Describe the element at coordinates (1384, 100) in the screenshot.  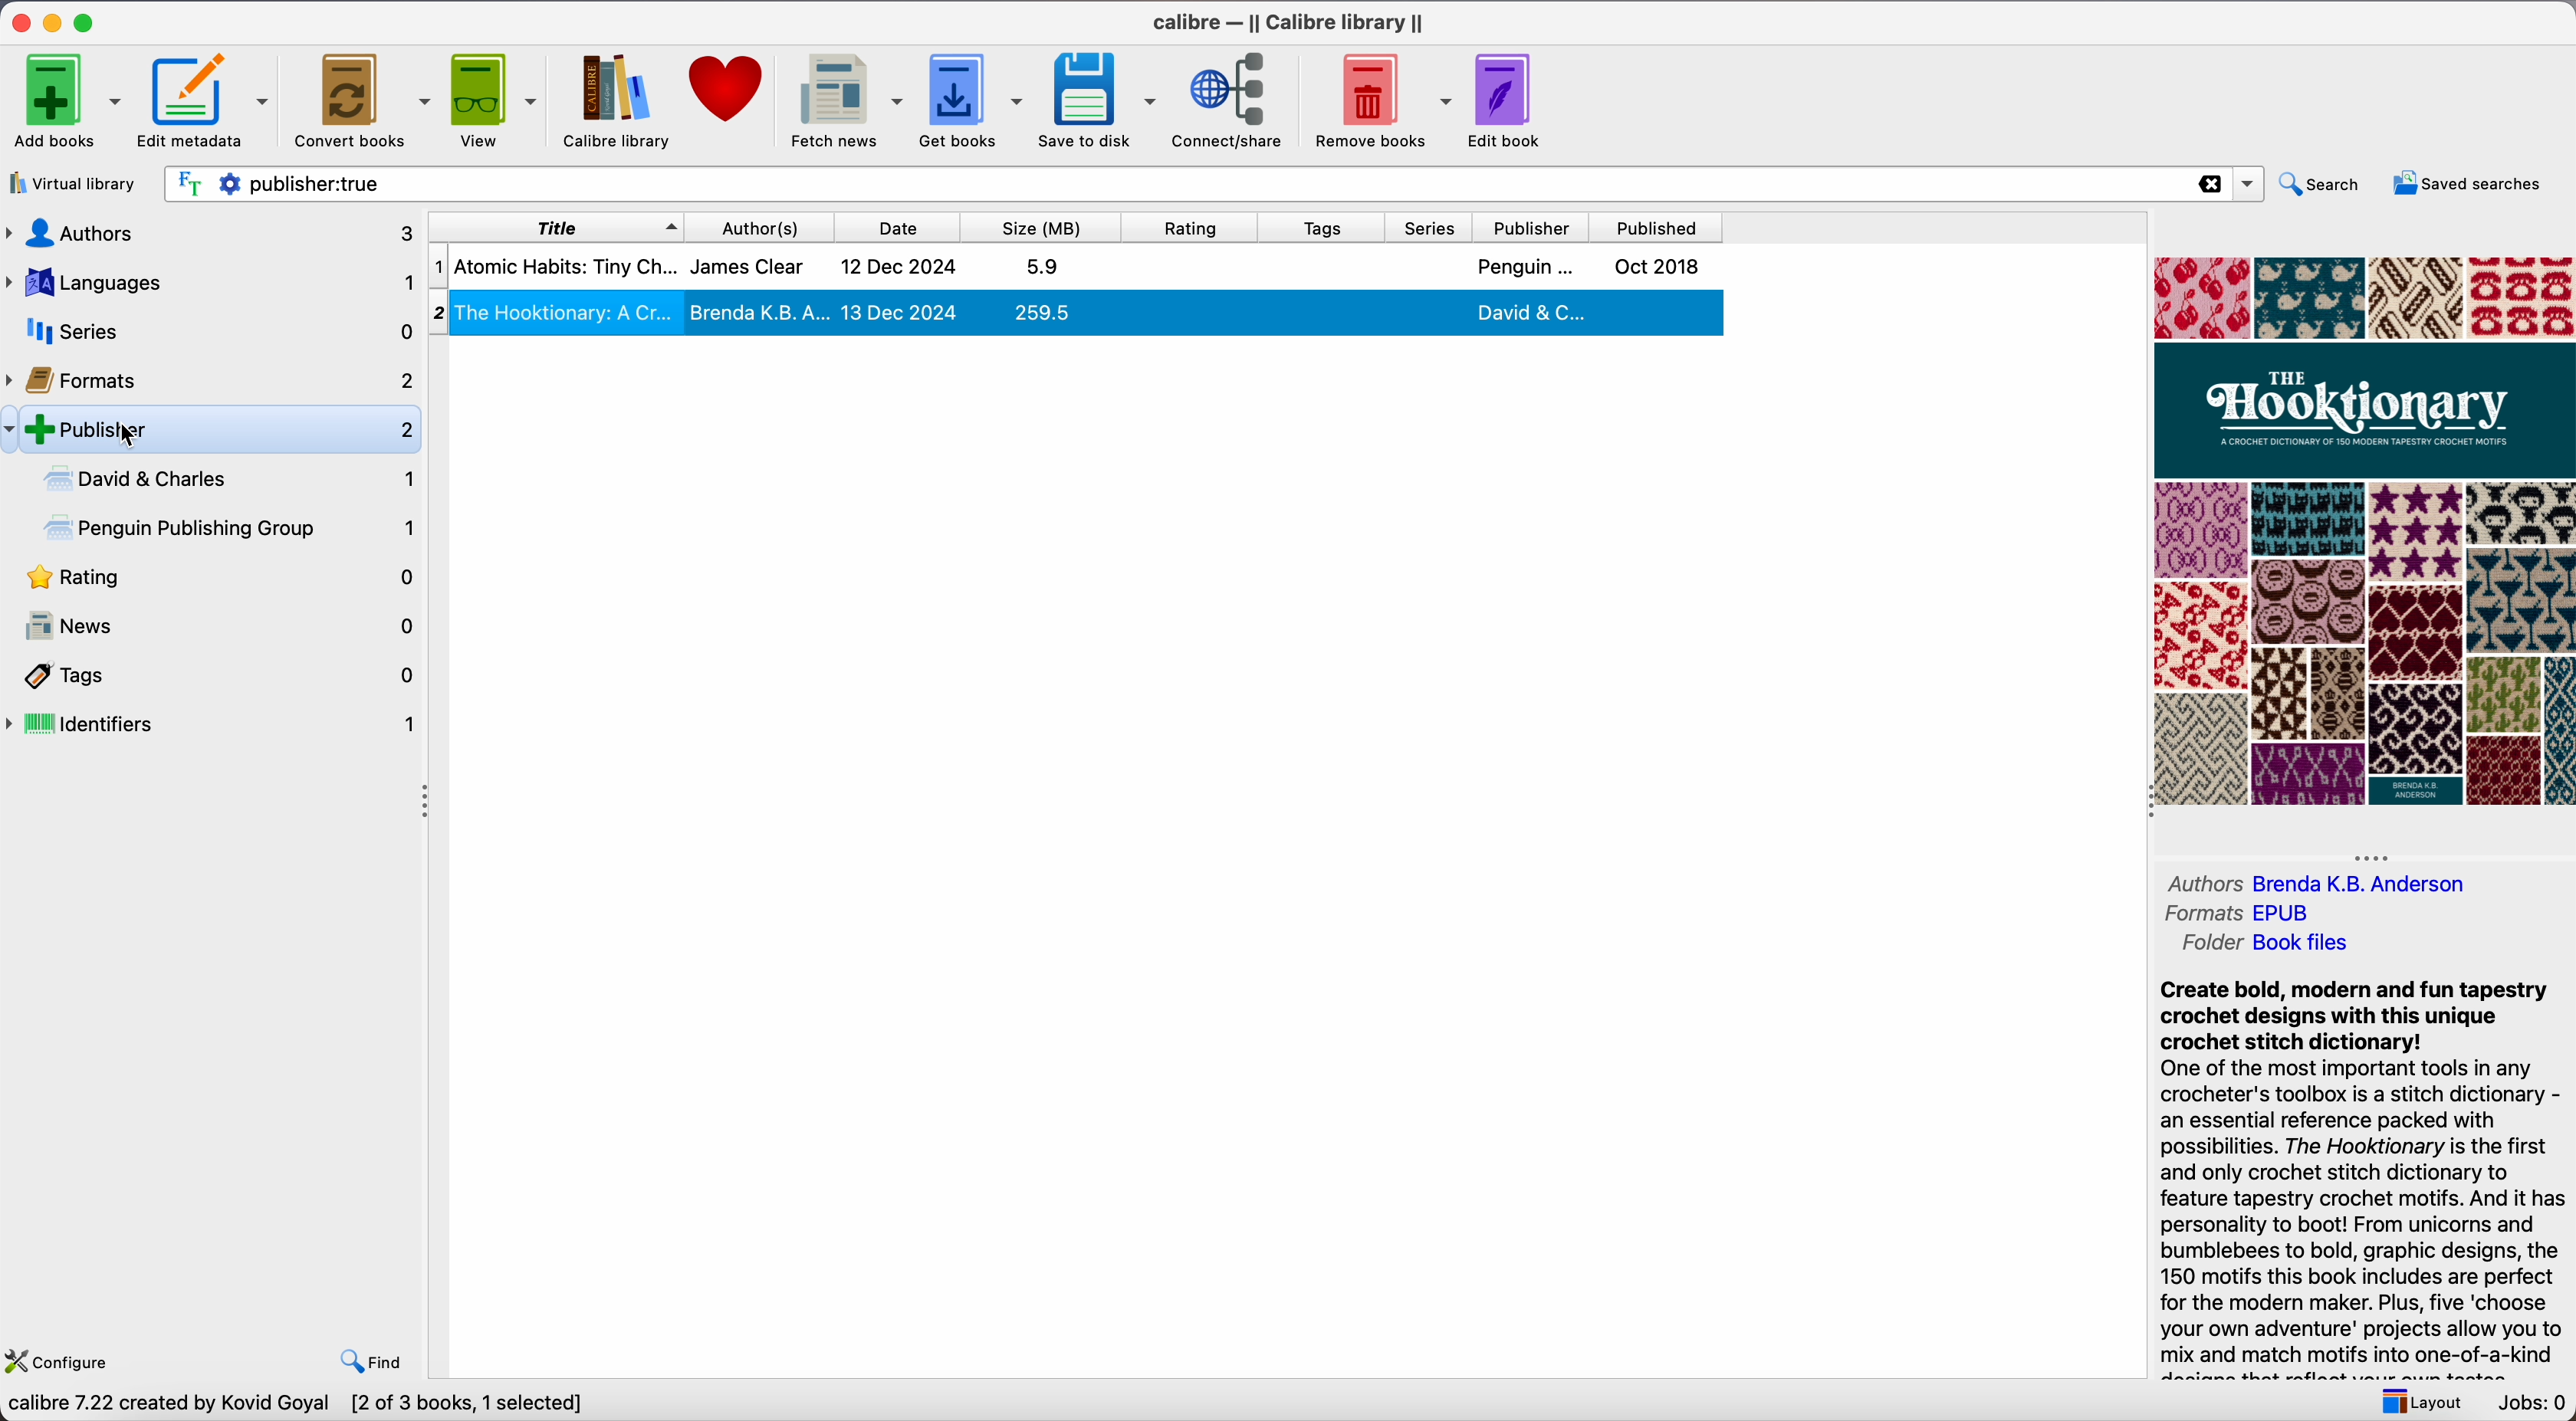
I see `remove books` at that location.